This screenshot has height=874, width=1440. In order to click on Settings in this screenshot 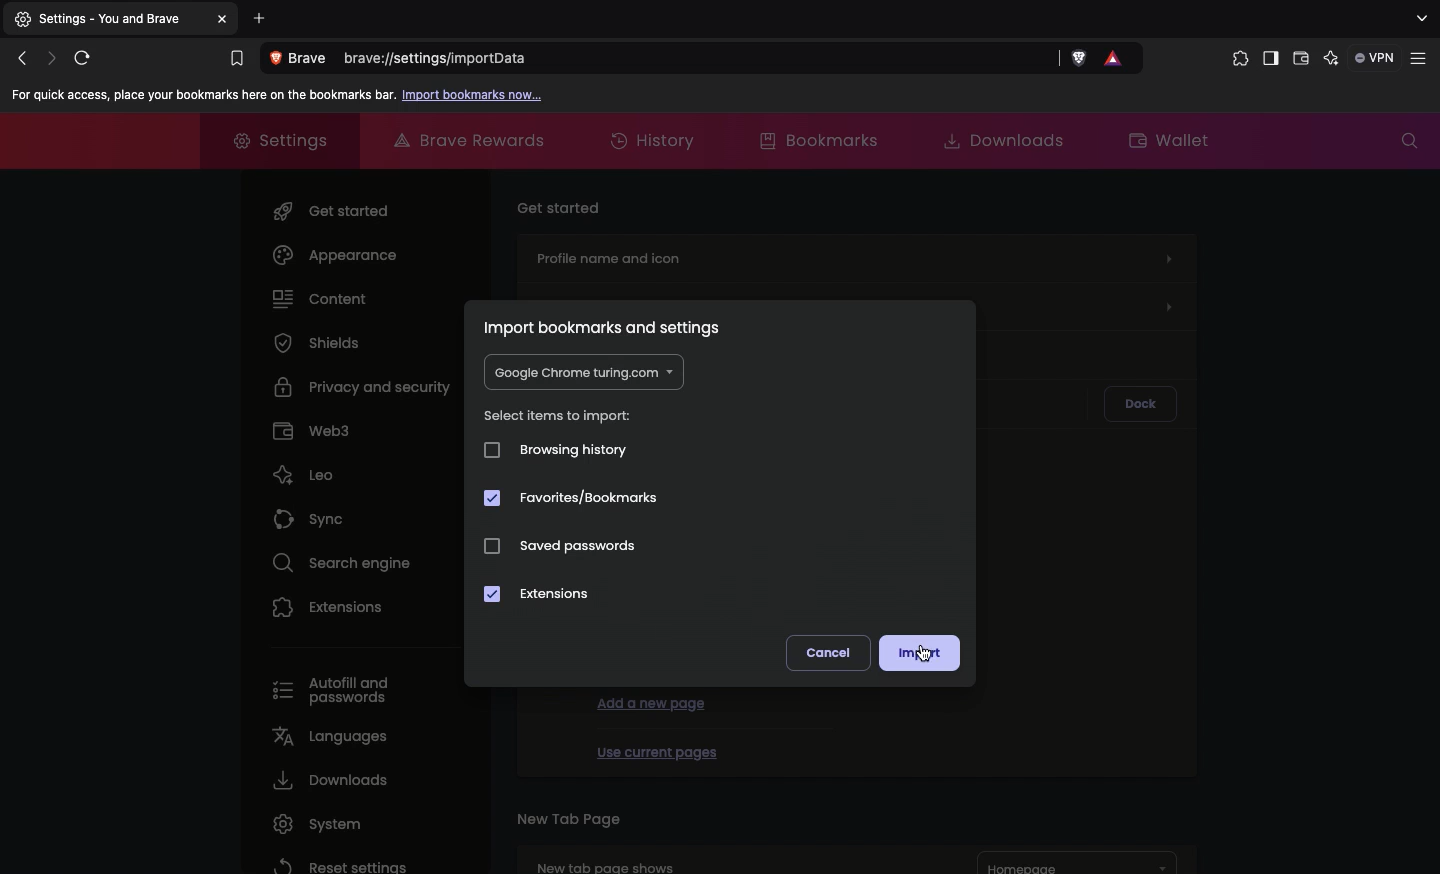, I will do `click(272, 138)`.